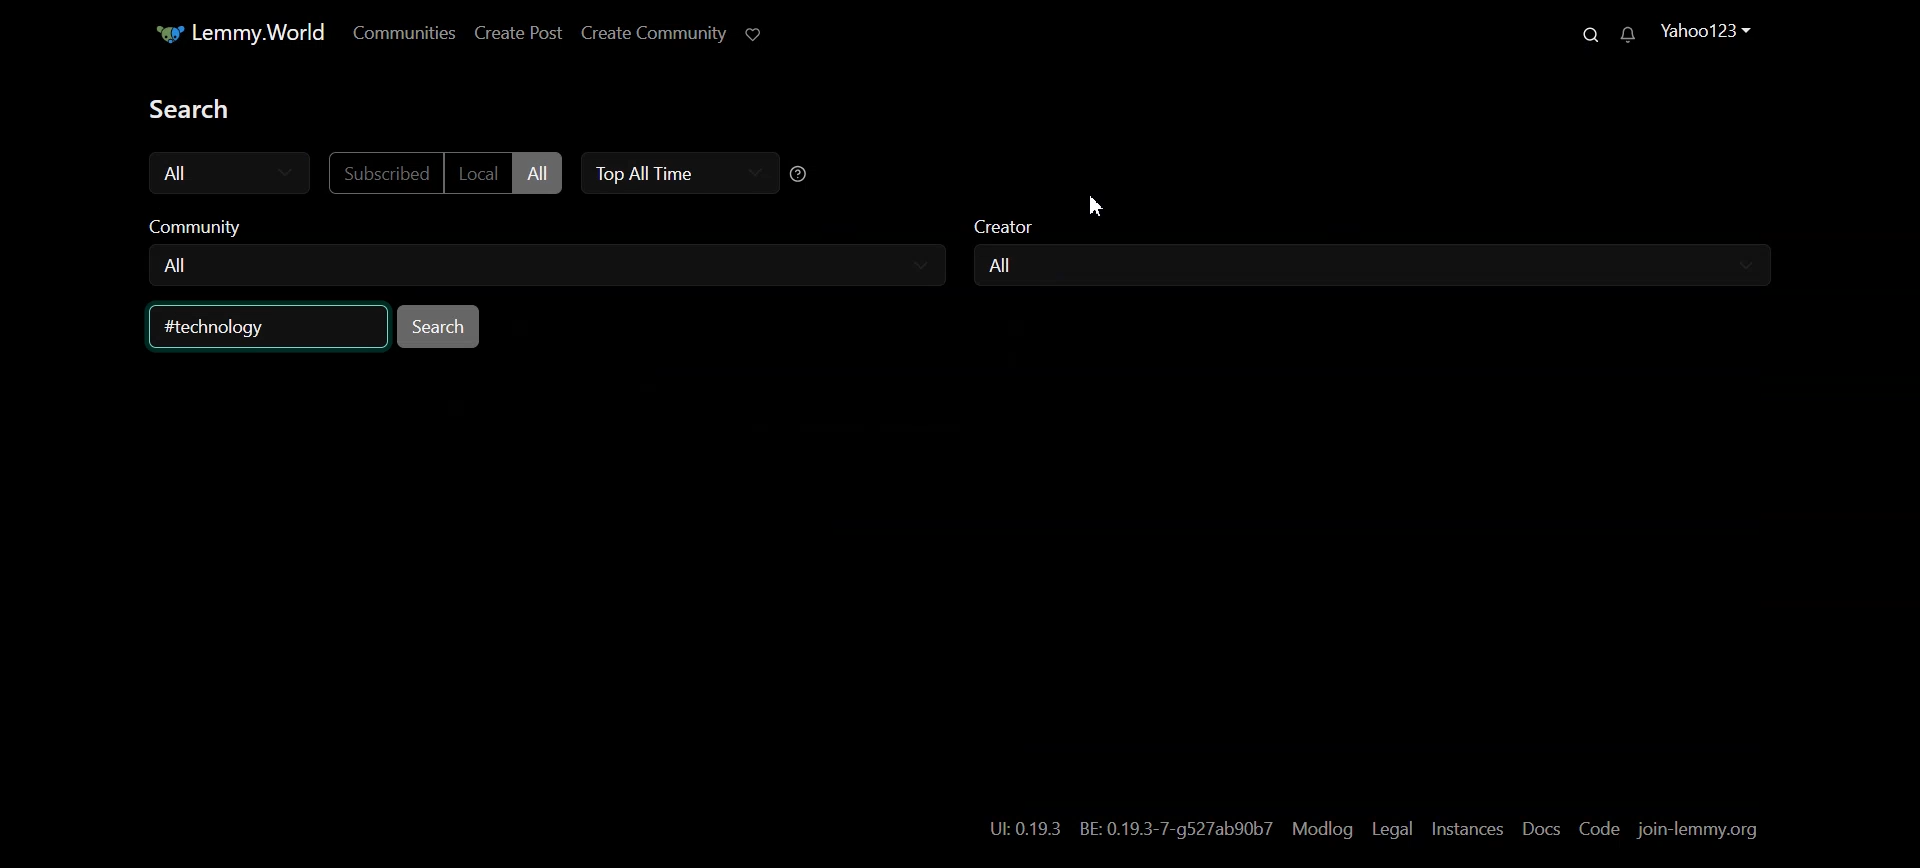  Describe the element at coordinates (1697, 831) in the screenshot. I see `join-lemmy.org` at that location.